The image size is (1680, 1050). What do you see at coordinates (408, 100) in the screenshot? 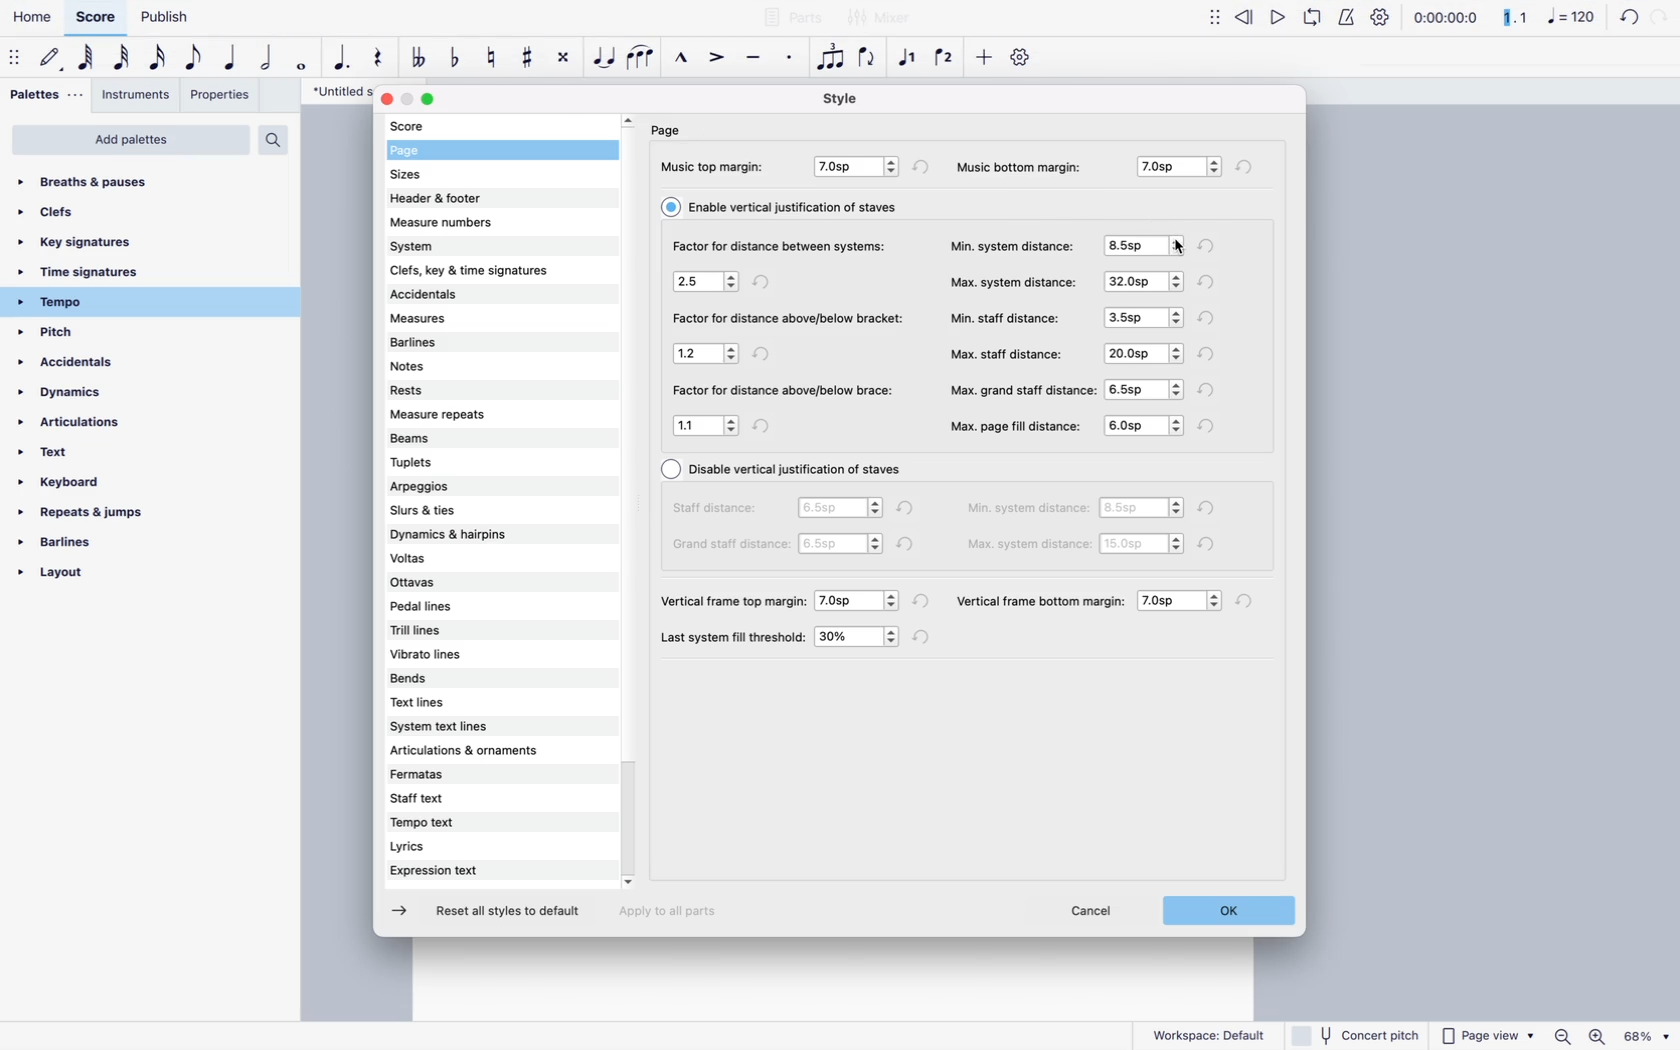
I see `minimize` at bounding box center [408, 100].